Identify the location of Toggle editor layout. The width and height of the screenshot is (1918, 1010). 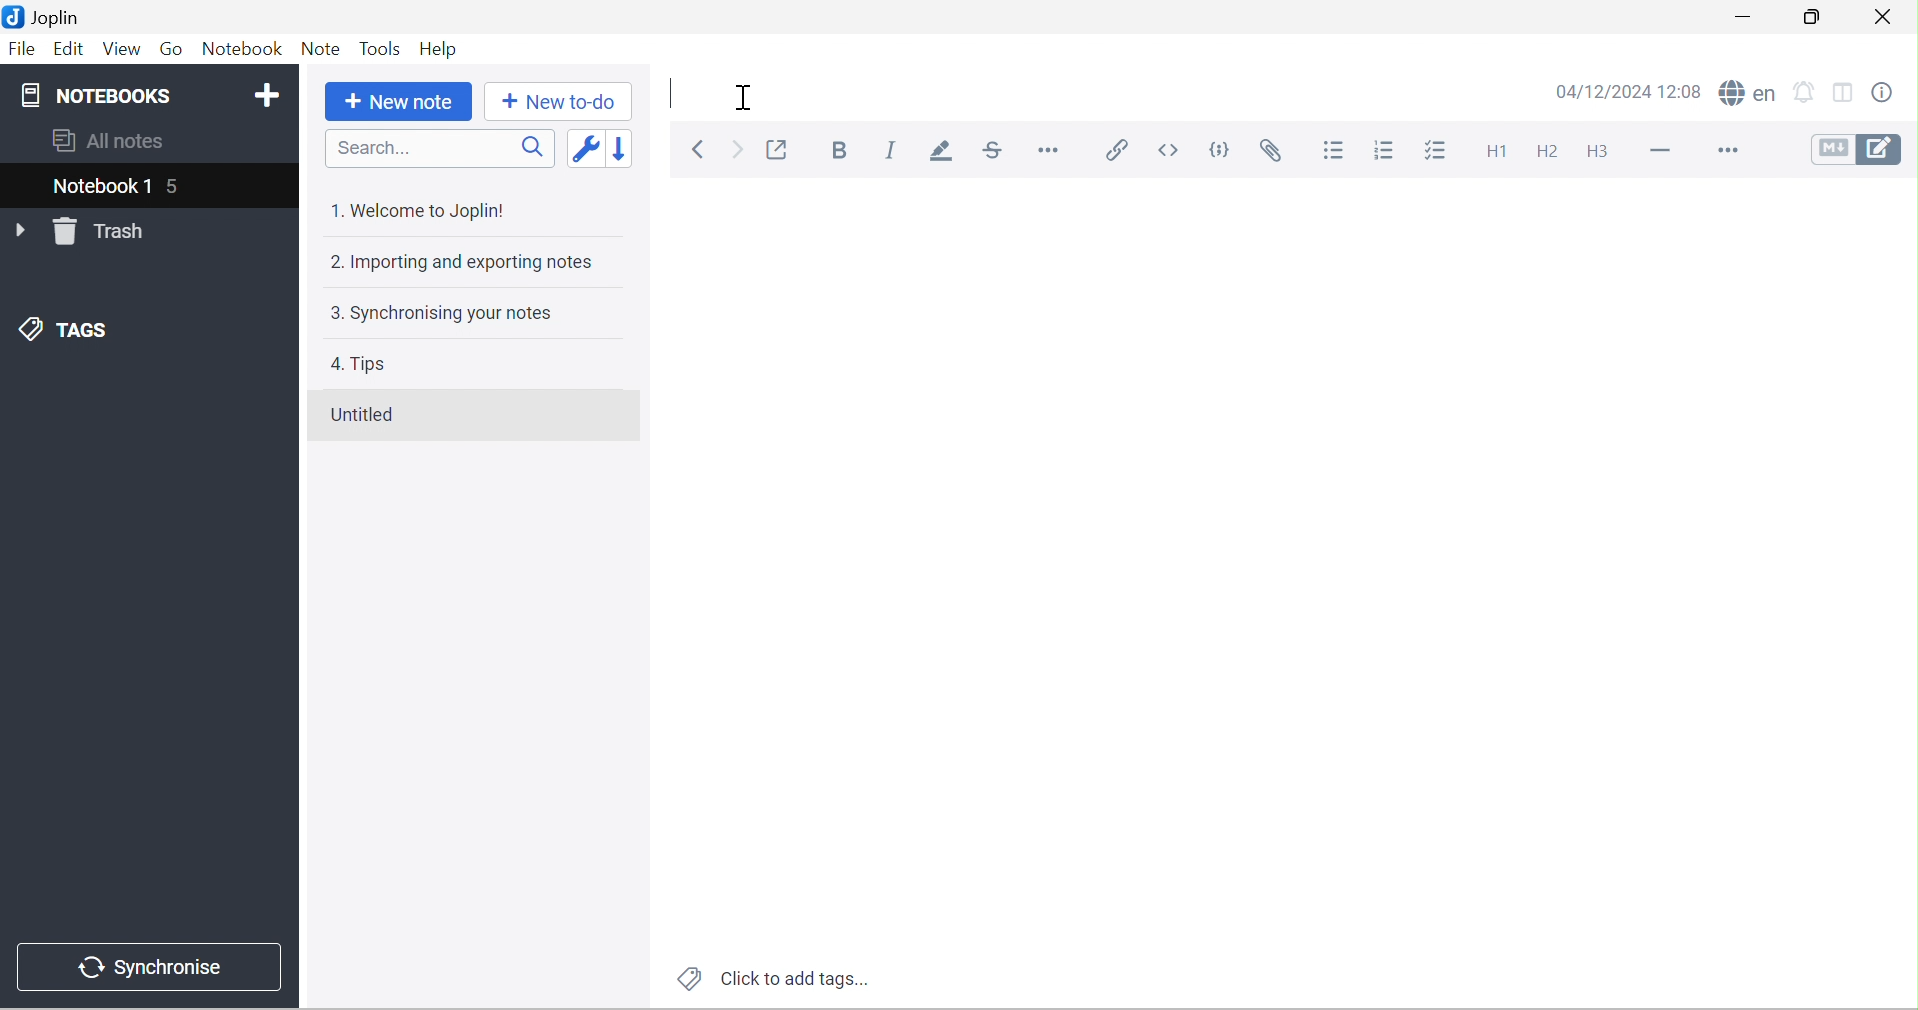
(1847, 90).